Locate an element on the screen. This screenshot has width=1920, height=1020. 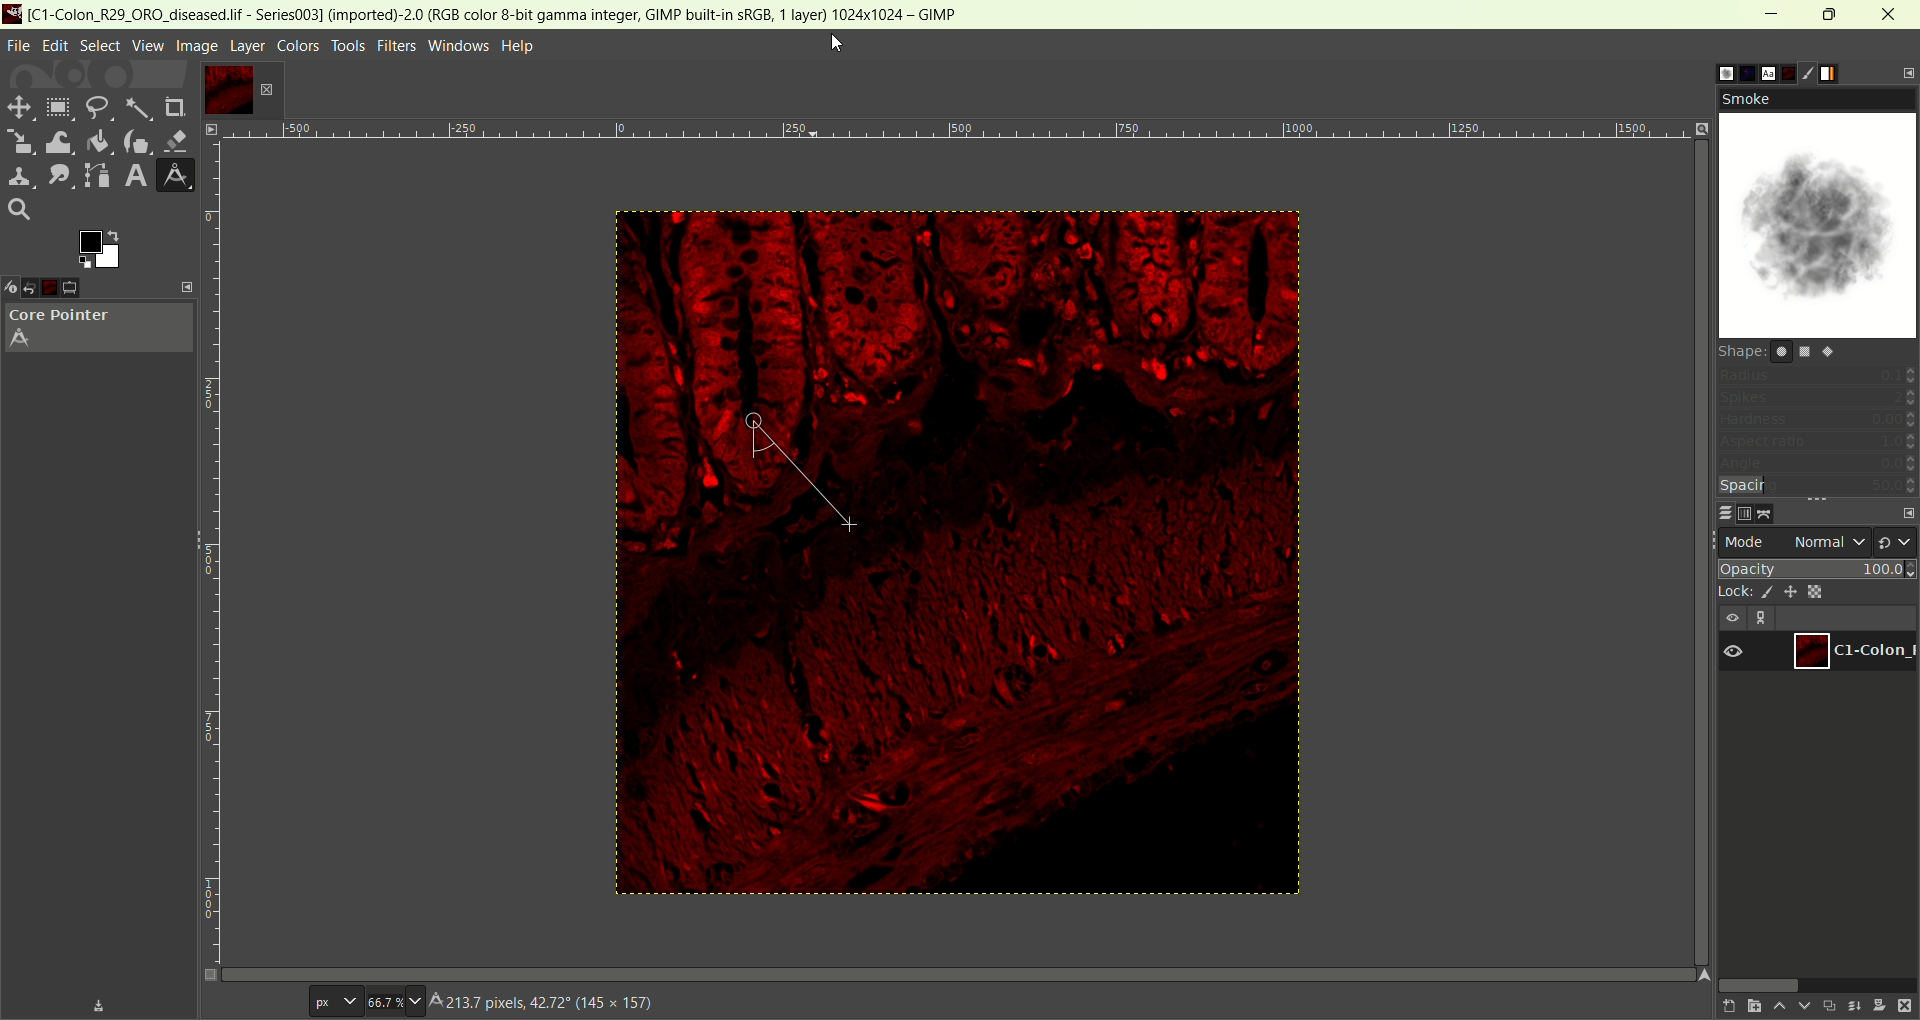
device status is located at coordinates (12, 288).